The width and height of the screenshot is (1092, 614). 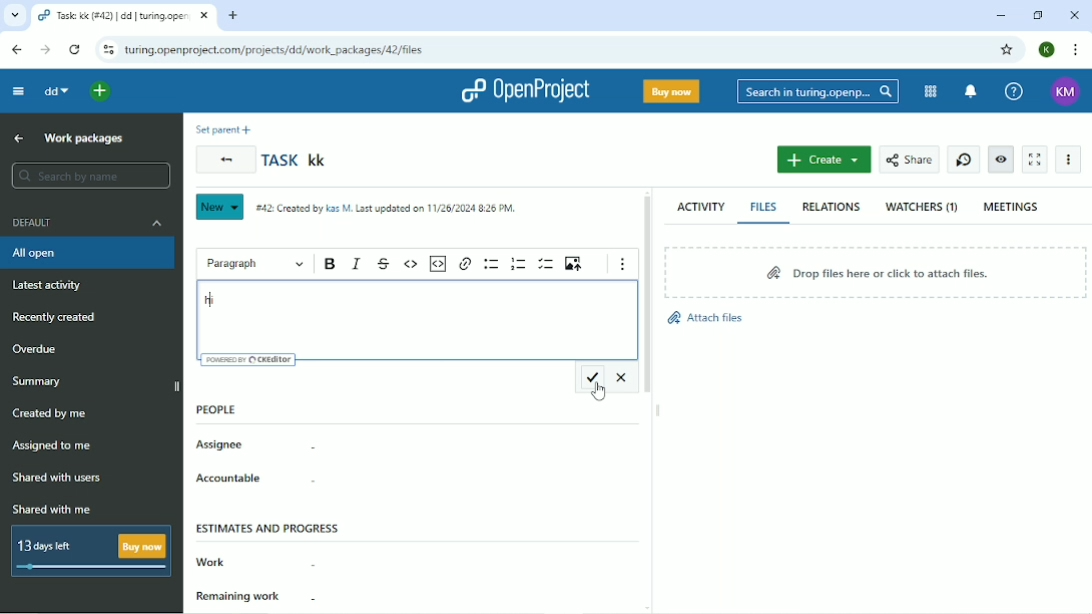 What do you see at coordinates (260, 599) in the screenshot?
I see `Remaining work` at bounding box center [260, 599].